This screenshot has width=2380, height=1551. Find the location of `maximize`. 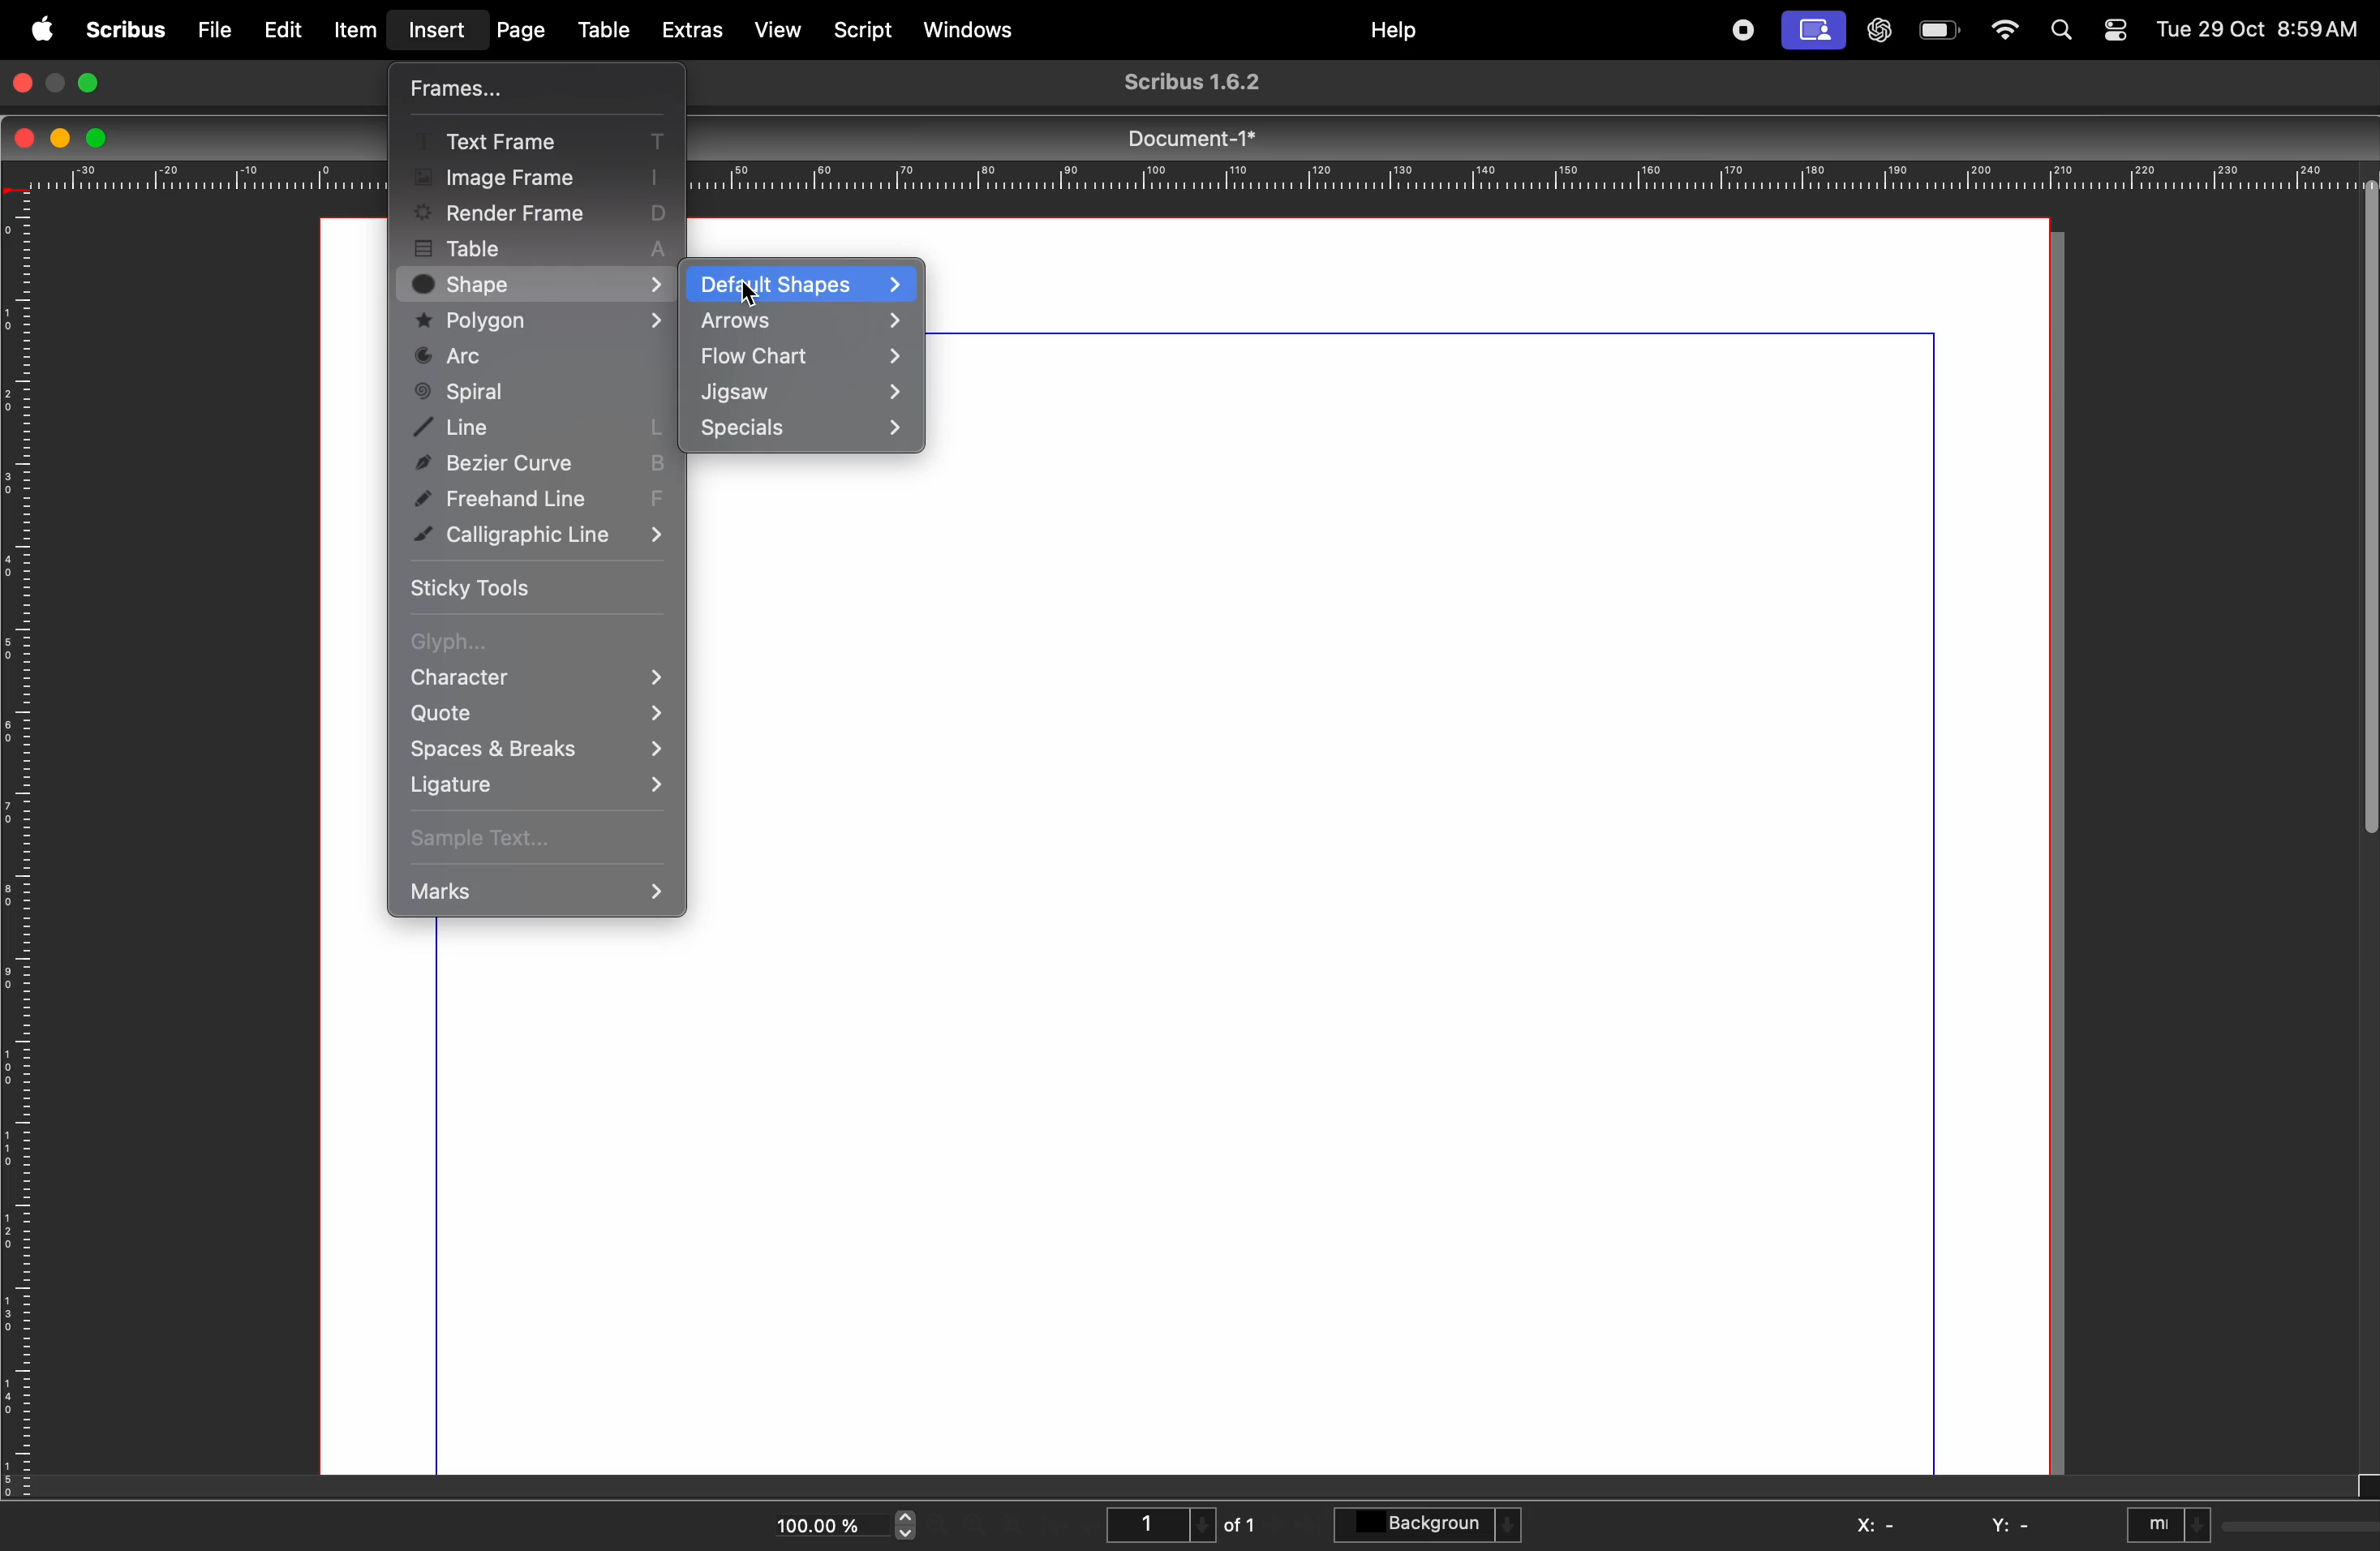

maximize is located at coordinates (99, 138).